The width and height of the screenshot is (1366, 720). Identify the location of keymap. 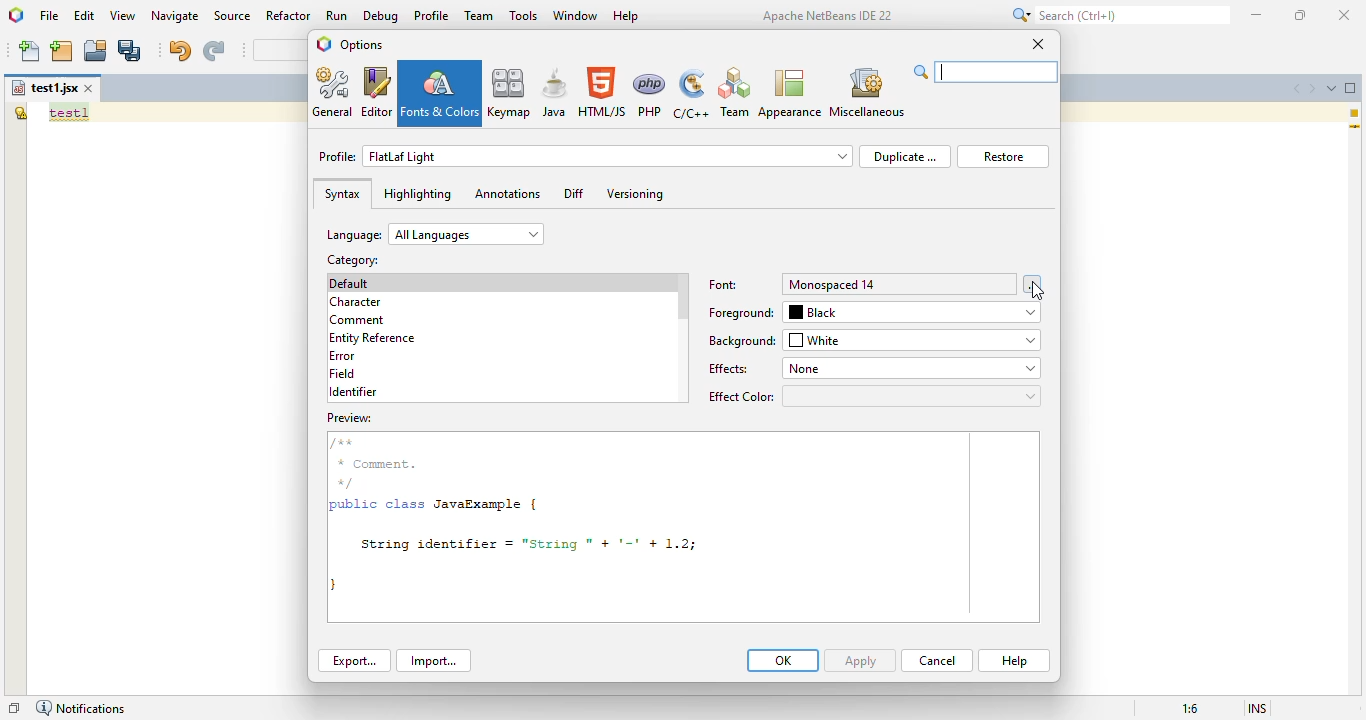
(509, 92).